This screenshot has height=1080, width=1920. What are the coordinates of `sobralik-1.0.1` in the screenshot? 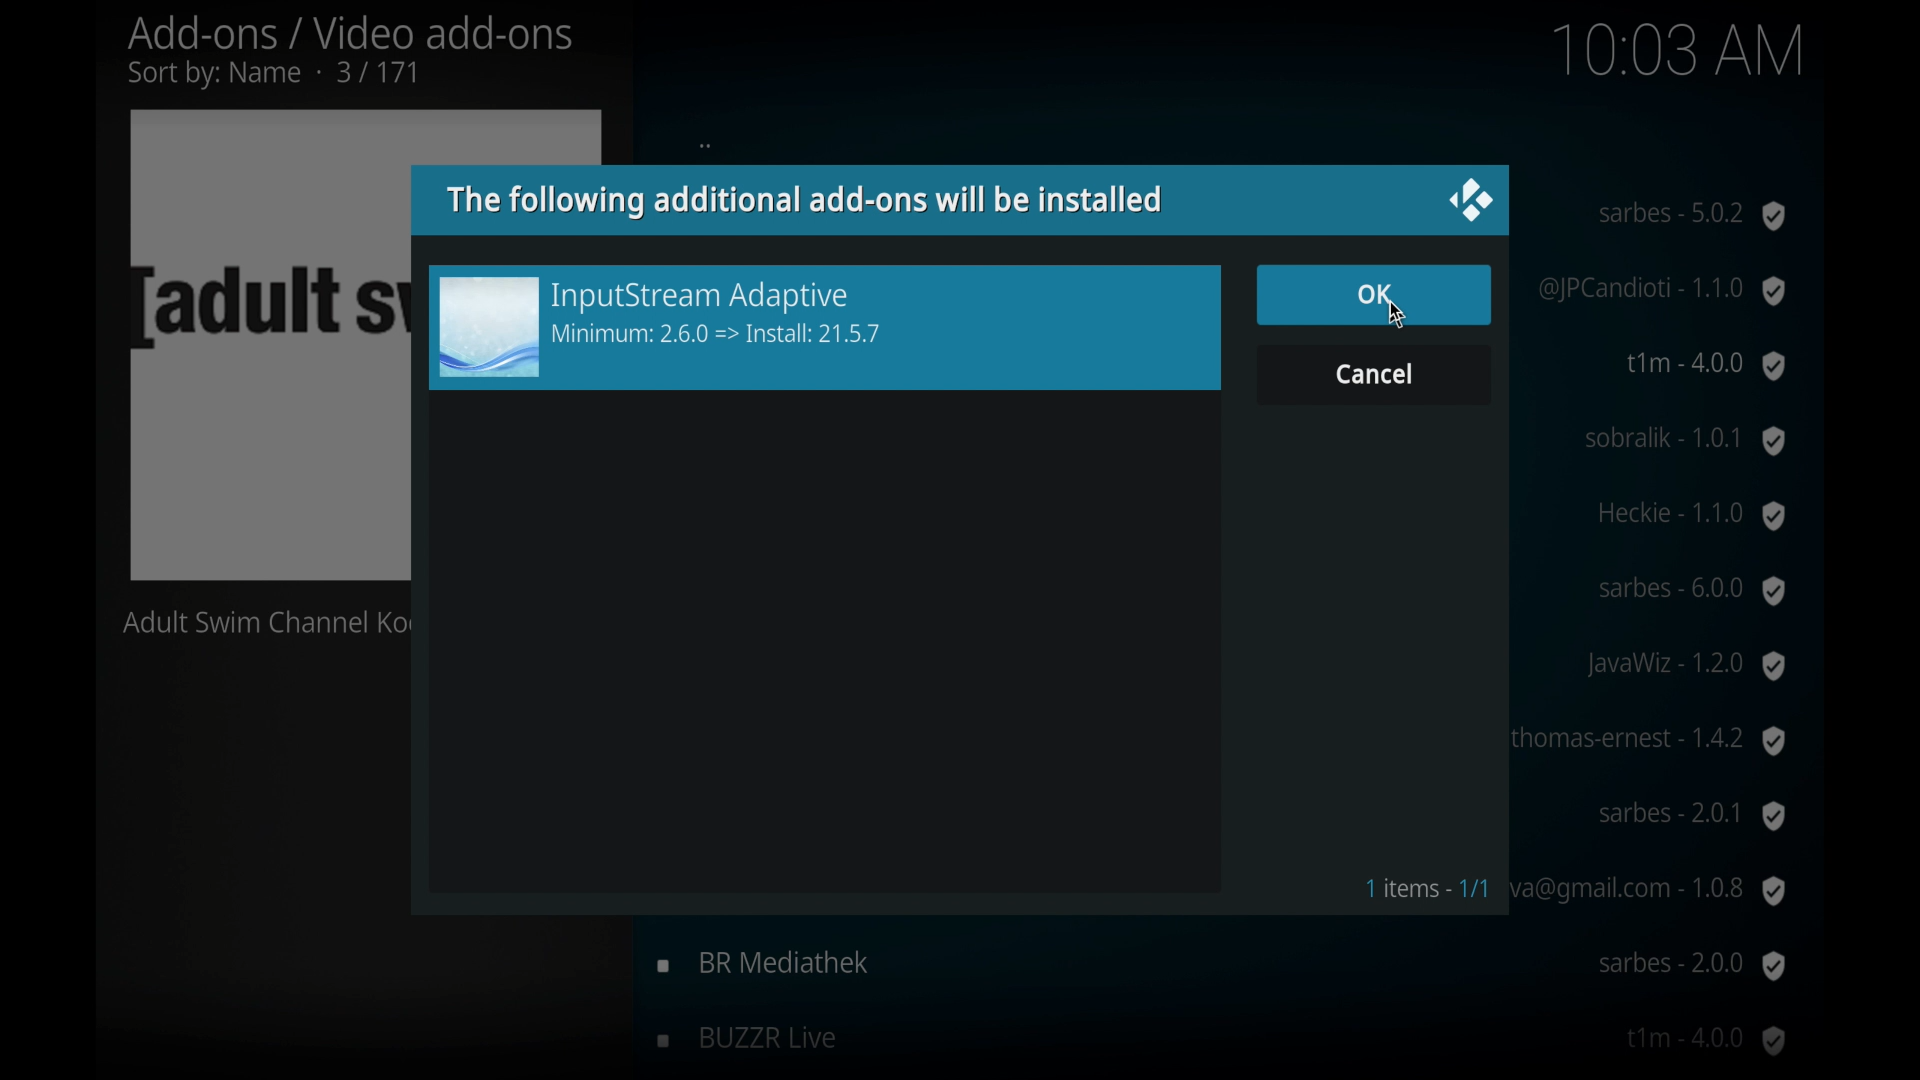 It's located at (1643, 442).